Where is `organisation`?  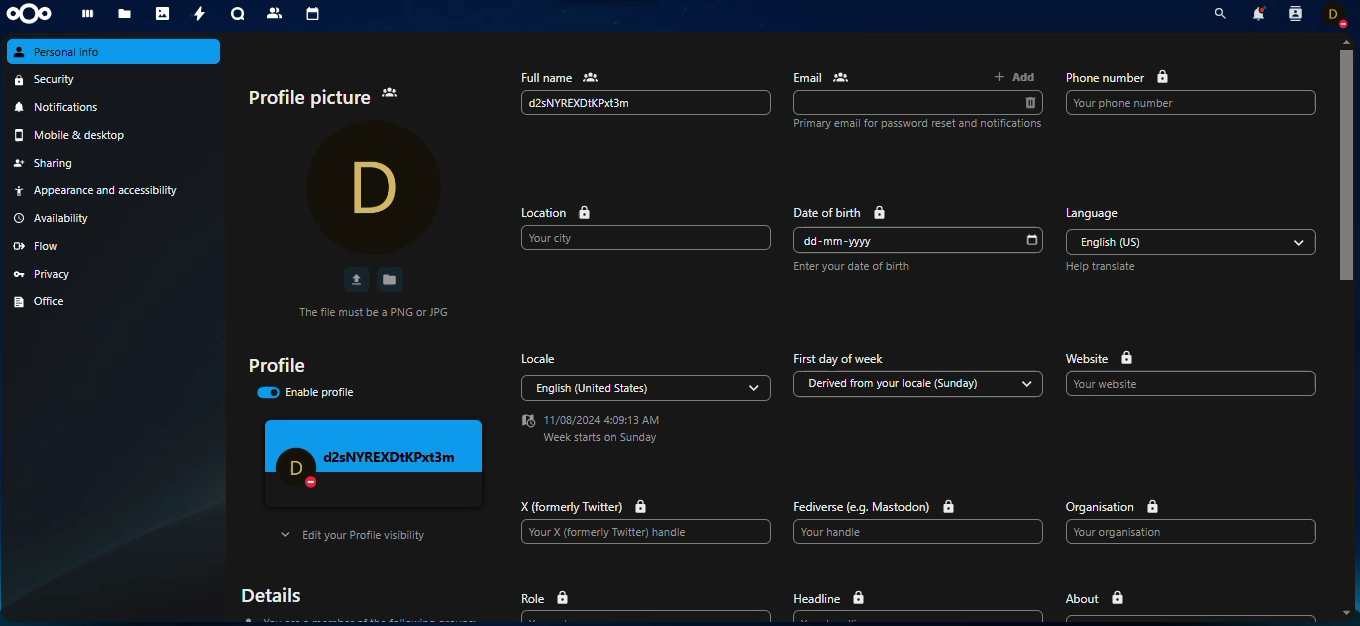 organisation is located at coordinates (1113, 506).